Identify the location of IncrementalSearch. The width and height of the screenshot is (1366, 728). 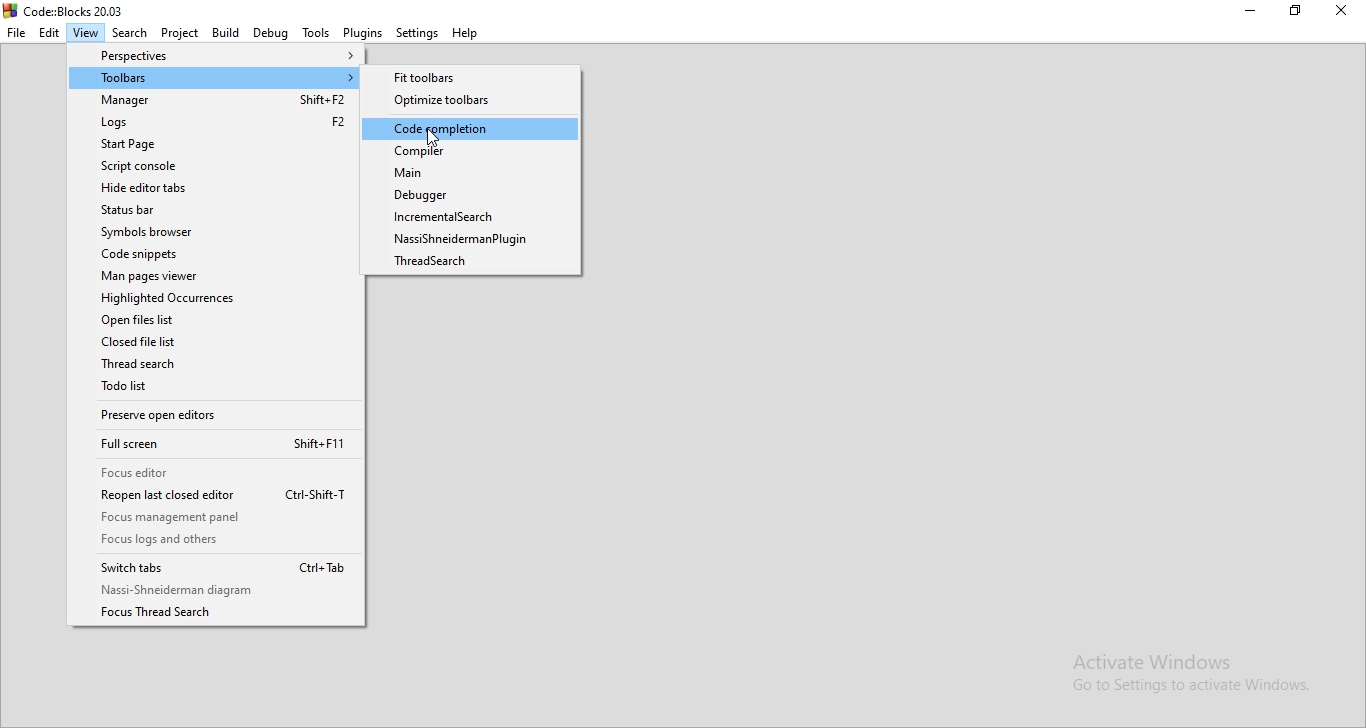
(474, 216).